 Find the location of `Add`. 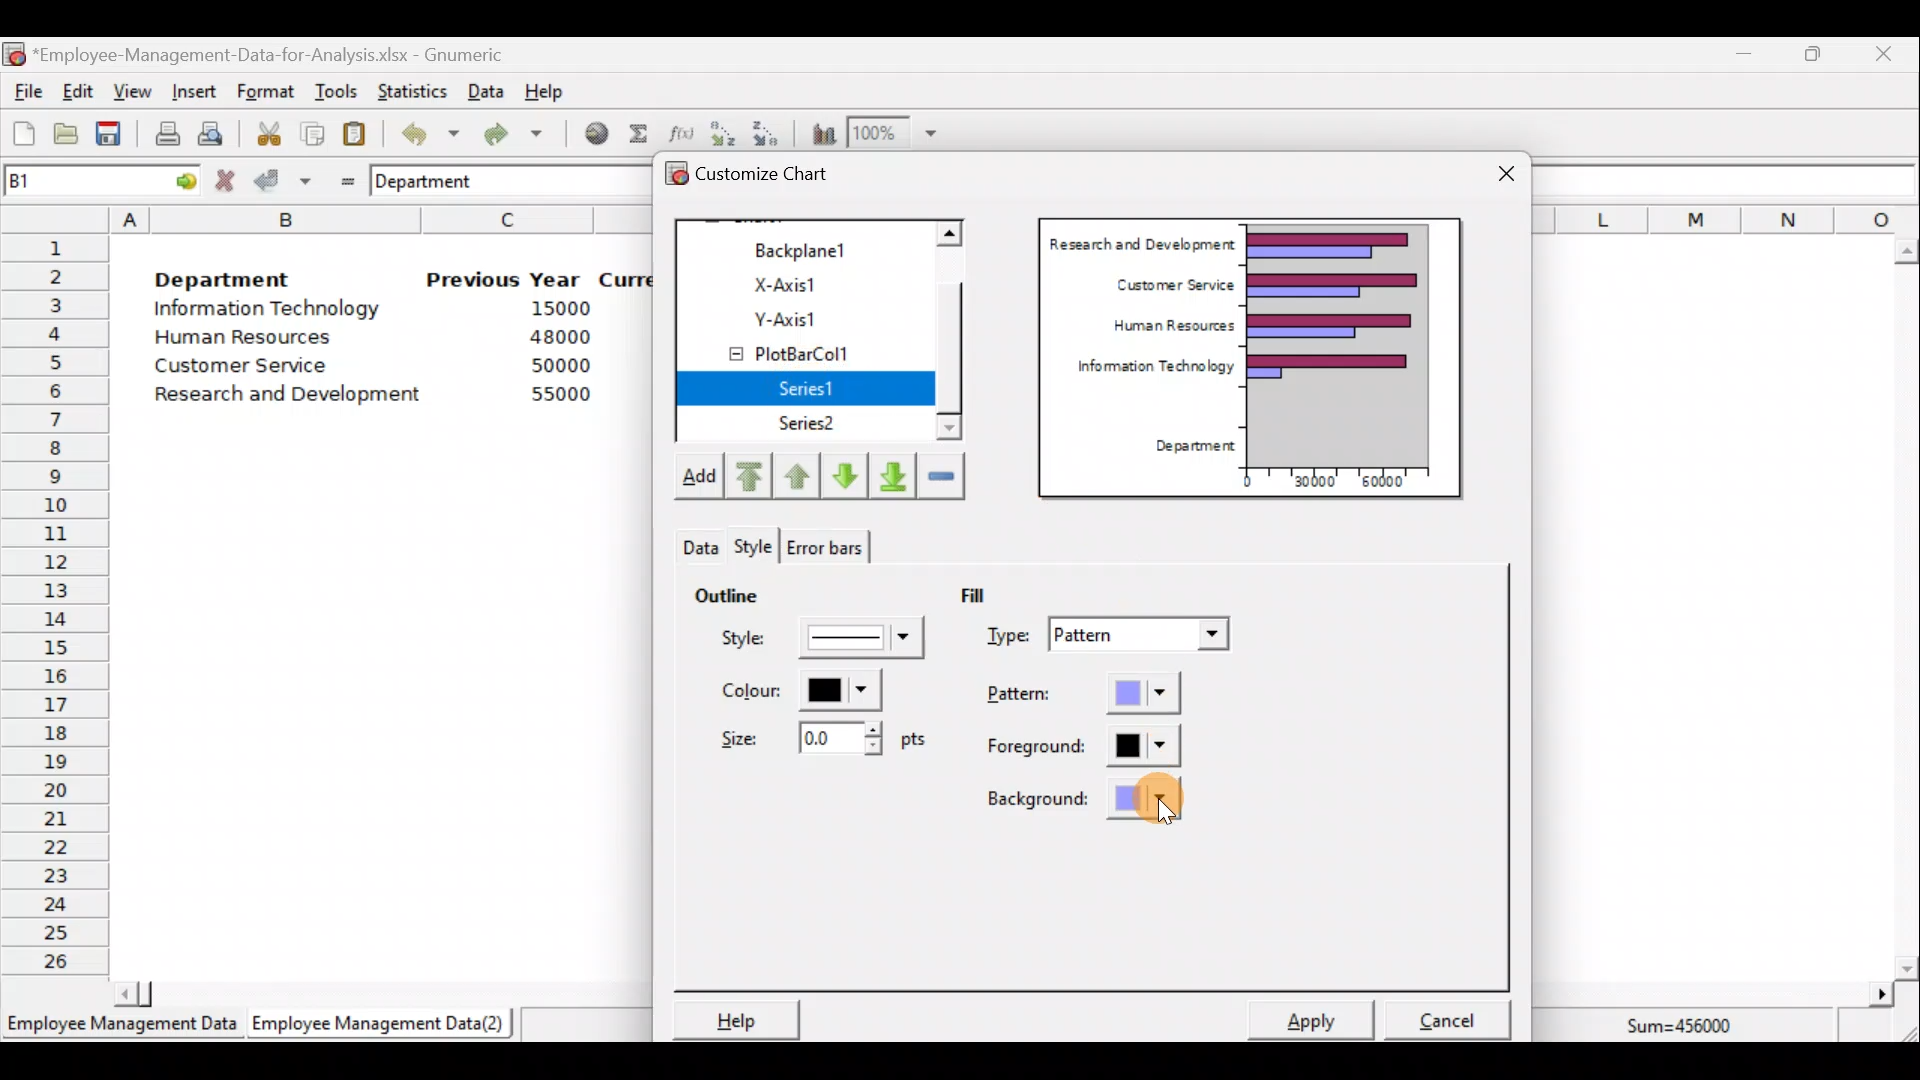

Add is located at coordinates (697, 480).